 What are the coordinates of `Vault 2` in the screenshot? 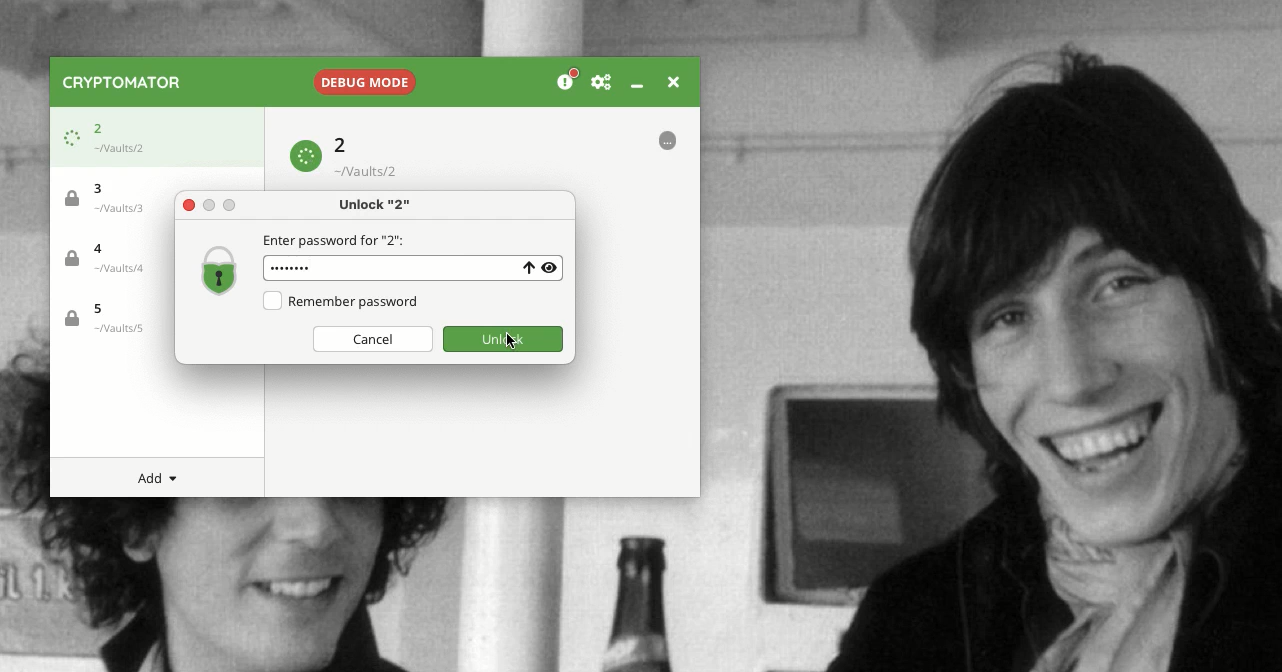 It's located at (375, 157).